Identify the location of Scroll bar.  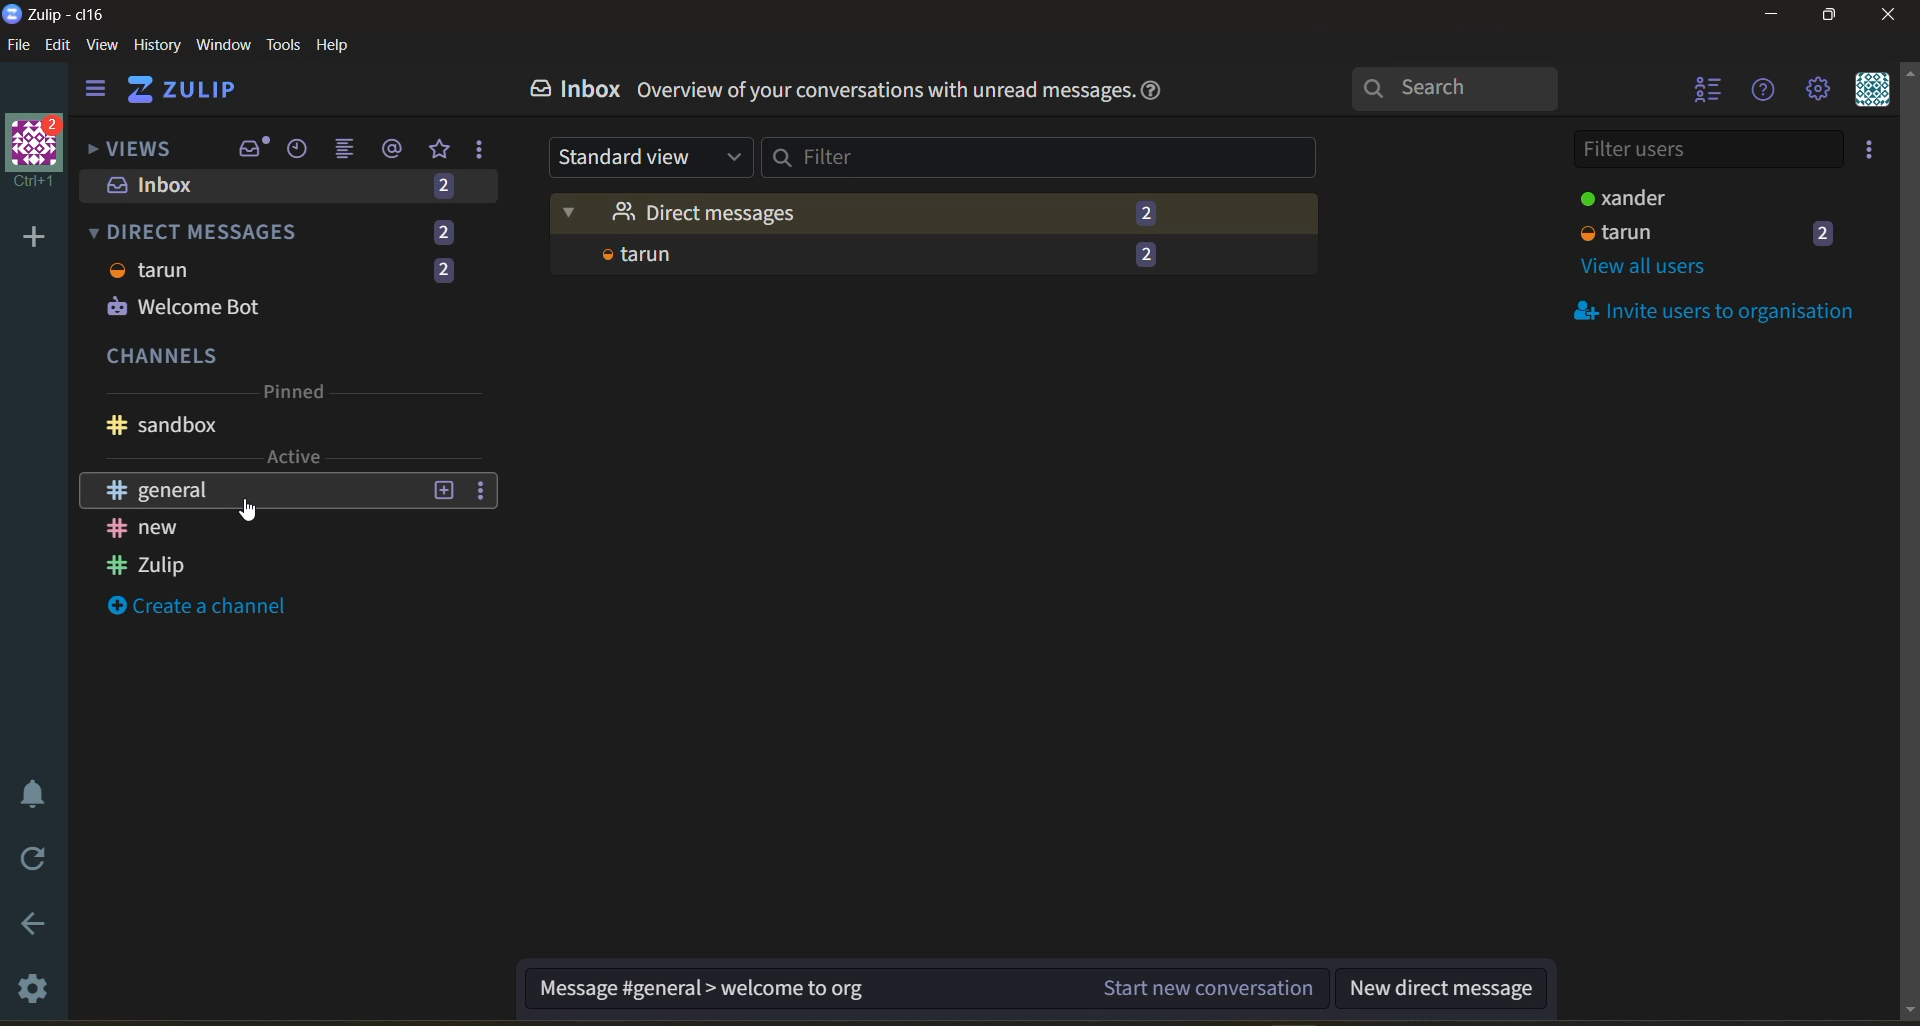
(1908, 534).